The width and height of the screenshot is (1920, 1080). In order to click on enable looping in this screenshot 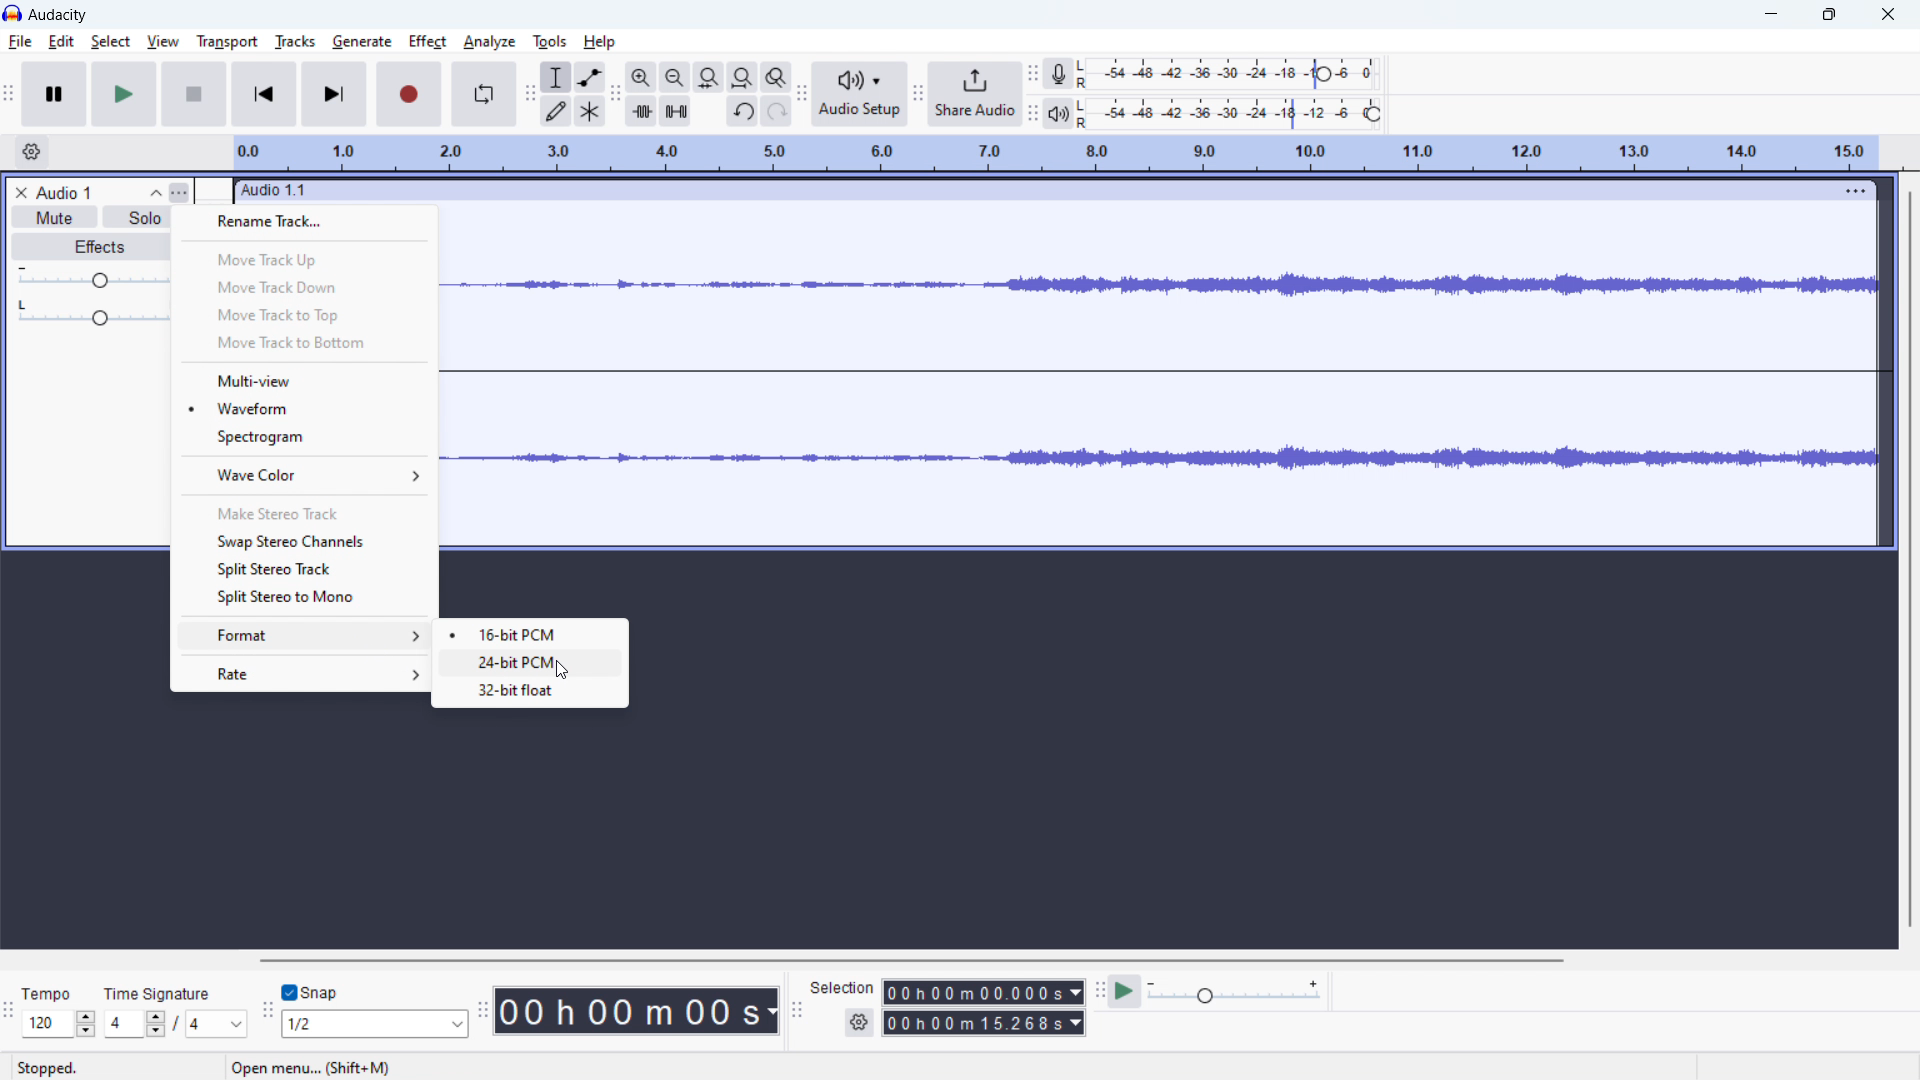, I will do `click(482, 94)`.